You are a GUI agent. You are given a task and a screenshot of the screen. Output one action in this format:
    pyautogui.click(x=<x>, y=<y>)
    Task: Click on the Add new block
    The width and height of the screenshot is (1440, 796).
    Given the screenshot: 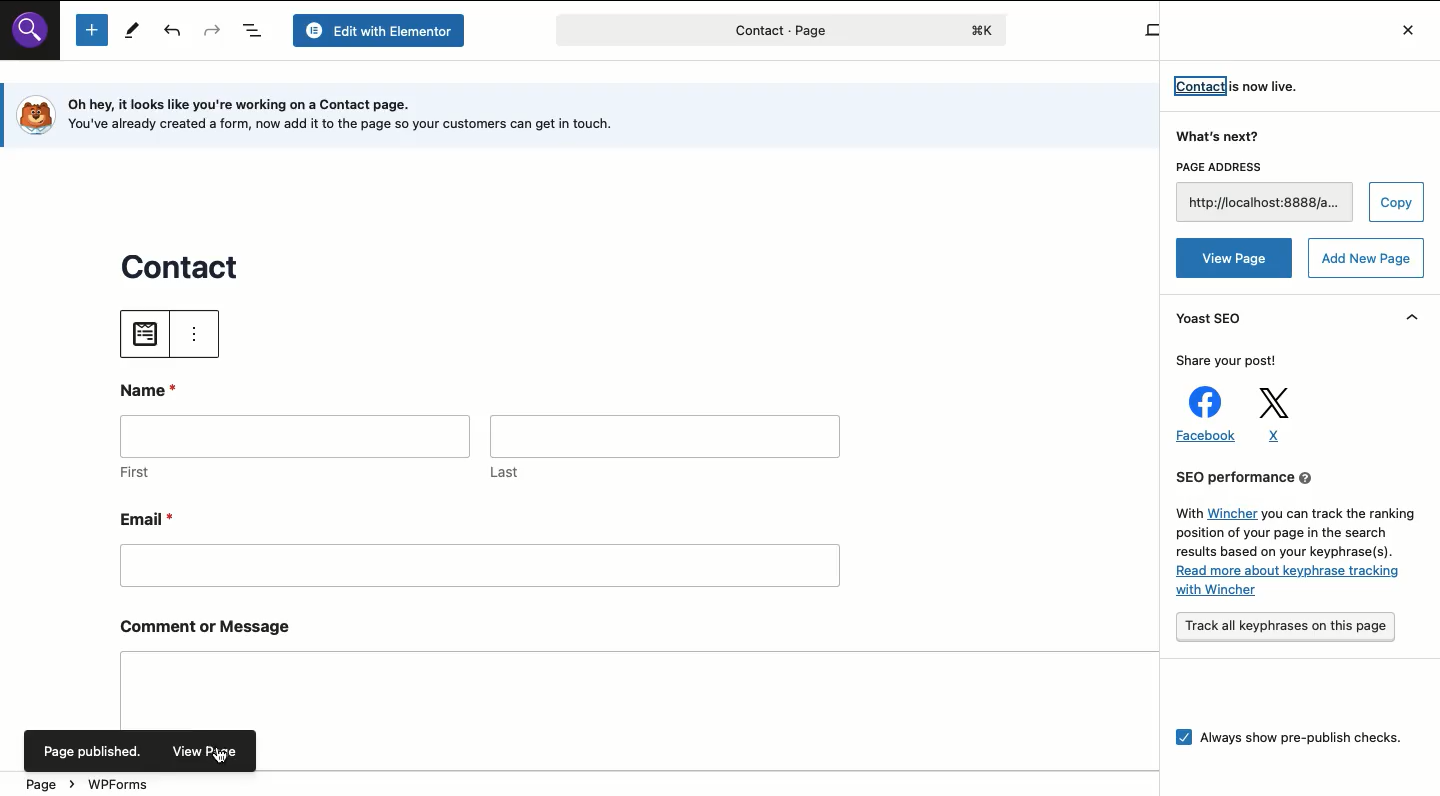 What is the action you would take?
    pyautogui.click(x=91, y=31)
    